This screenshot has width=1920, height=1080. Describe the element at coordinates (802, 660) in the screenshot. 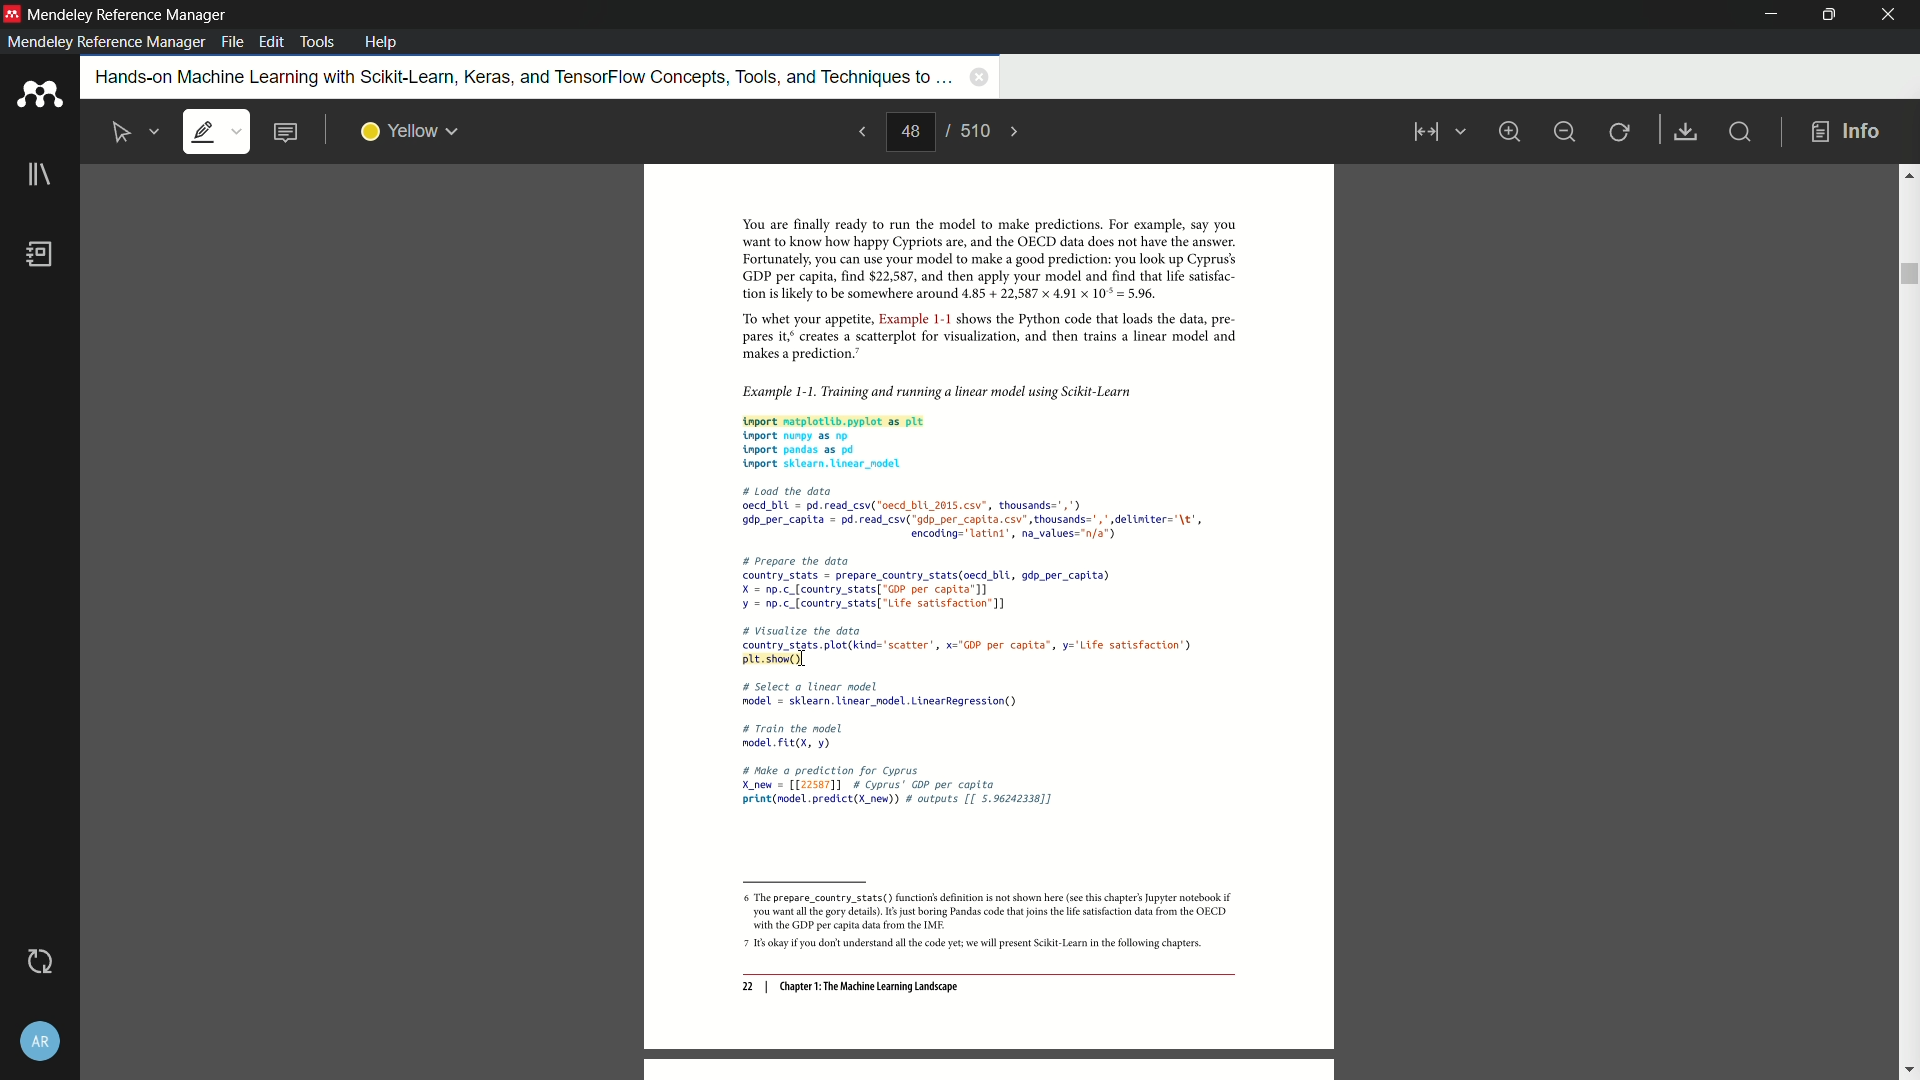

I see `cursor` at that location.